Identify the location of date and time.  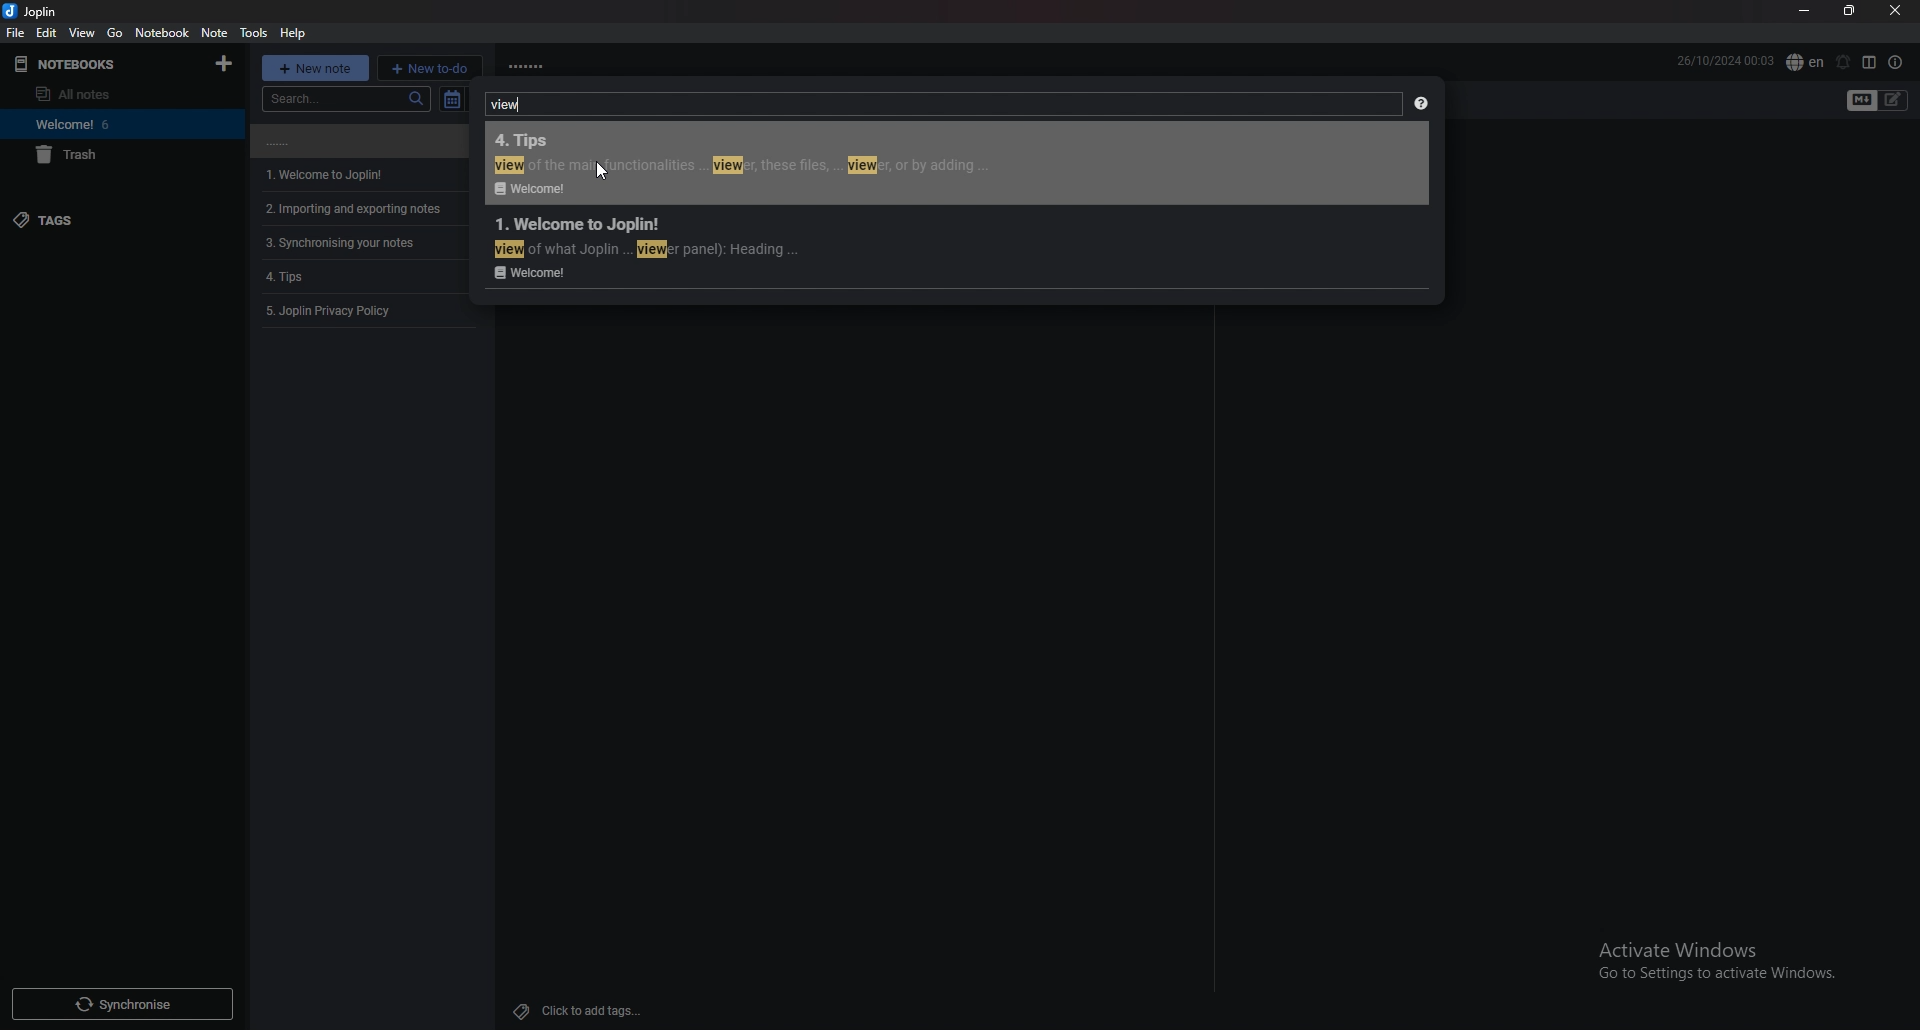
(1725, 61).